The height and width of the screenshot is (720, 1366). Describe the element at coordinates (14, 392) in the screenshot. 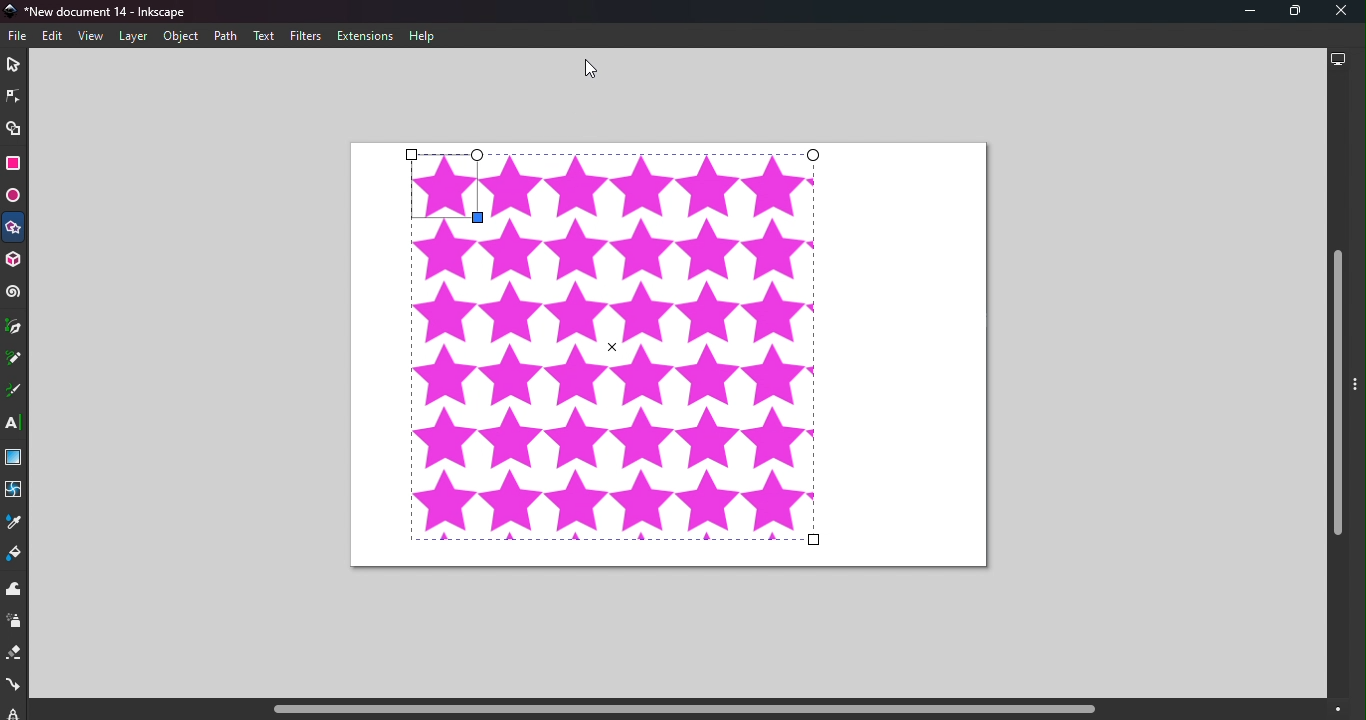

I see `Calligraphy tool` at that location.